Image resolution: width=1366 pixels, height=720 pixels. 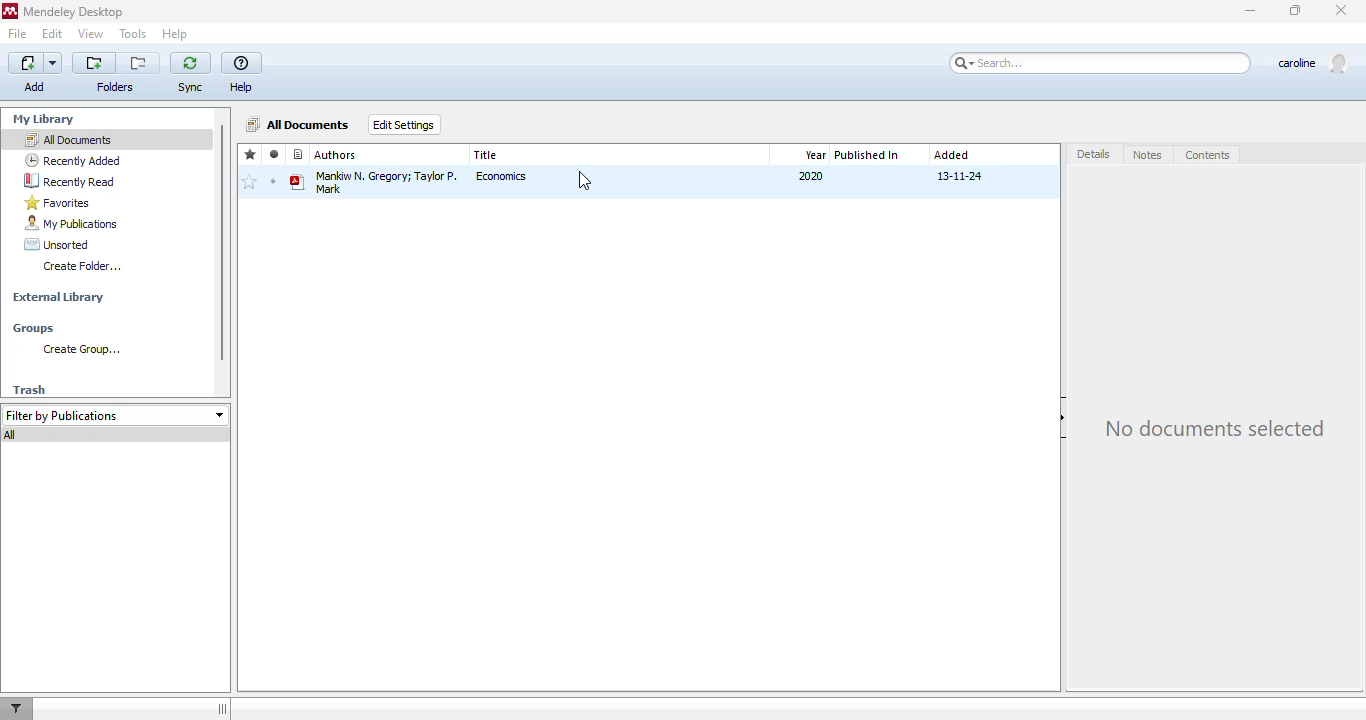 What do you see at coordinates (1063, 419) in the screenshot?
I see `hide` at bounding box center [1063, 419].